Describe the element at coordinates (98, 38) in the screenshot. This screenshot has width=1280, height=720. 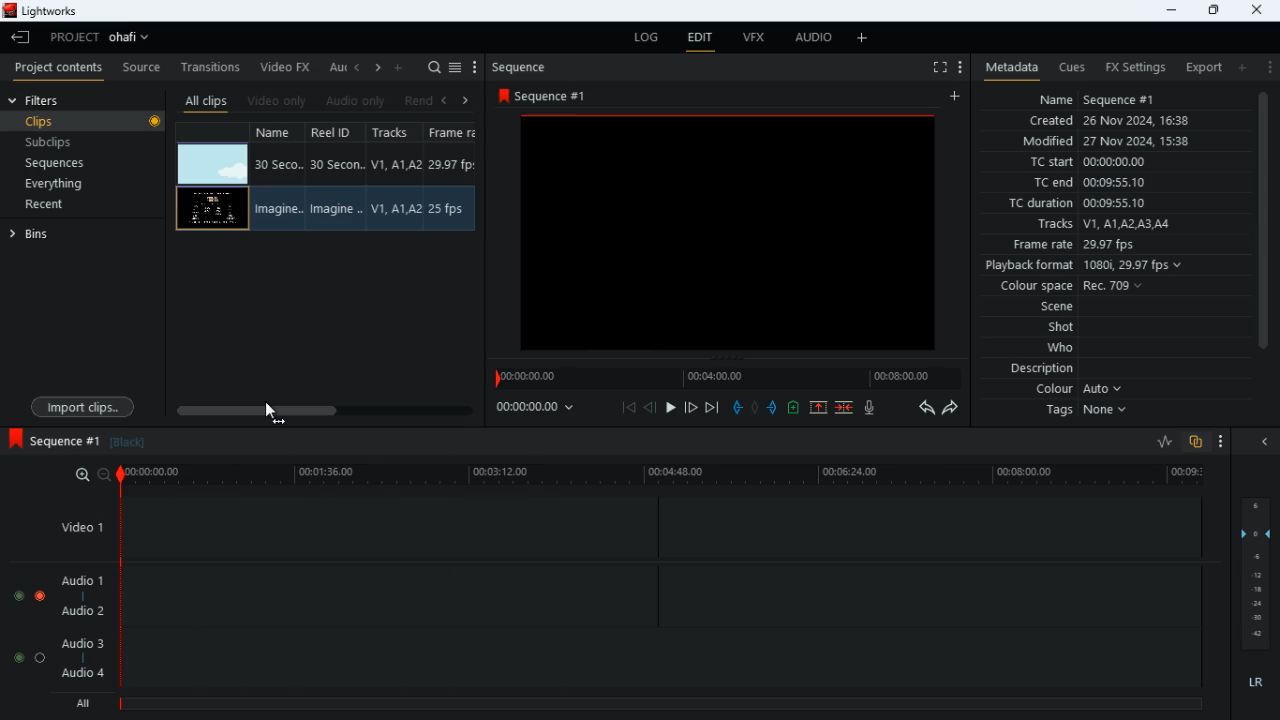
I see `project` at that location.